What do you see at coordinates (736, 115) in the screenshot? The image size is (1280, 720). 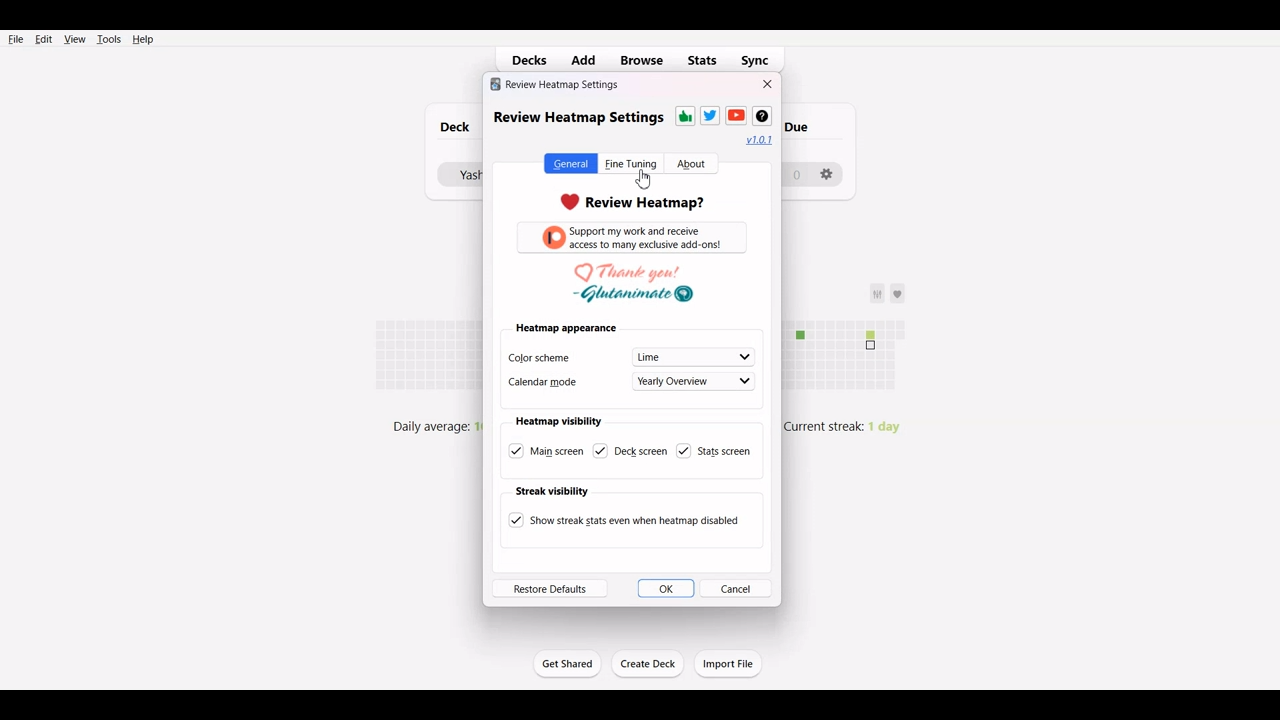 I see `Youtube` at bounding box center [736, 115].